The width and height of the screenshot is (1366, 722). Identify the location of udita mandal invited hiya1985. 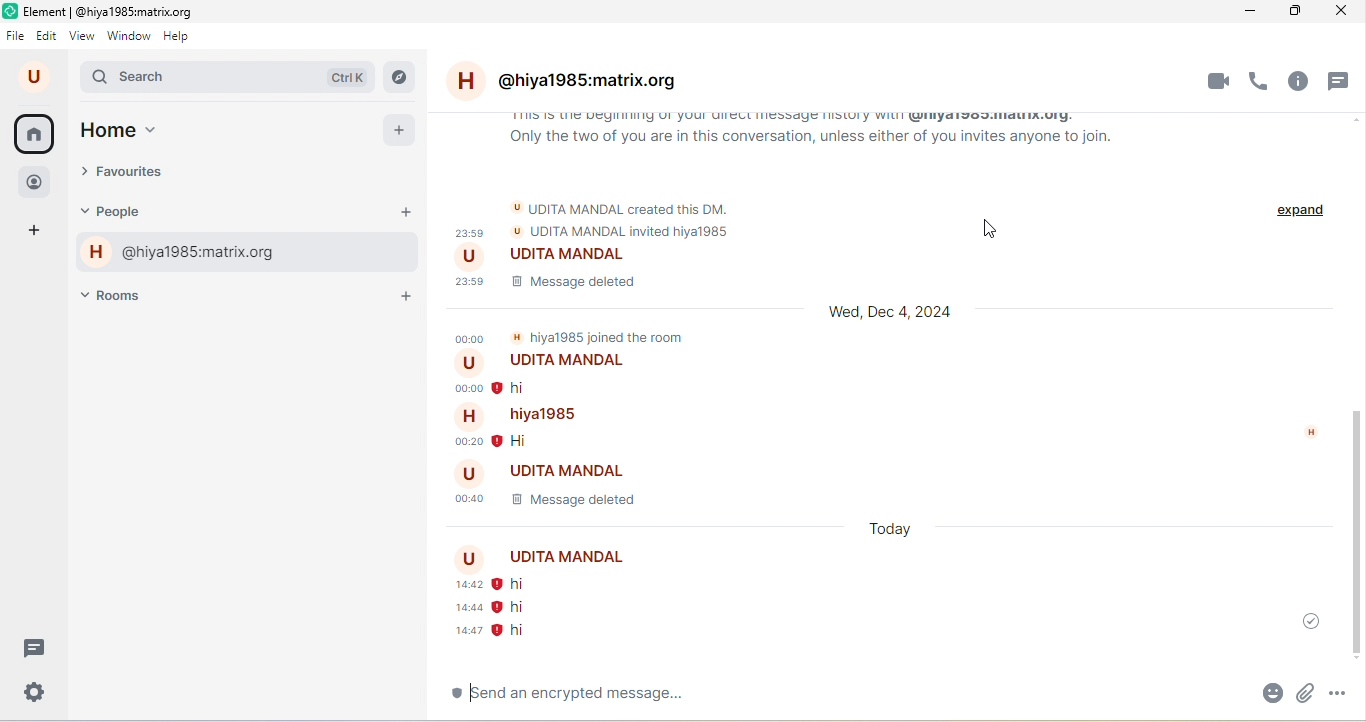
(618, 233).